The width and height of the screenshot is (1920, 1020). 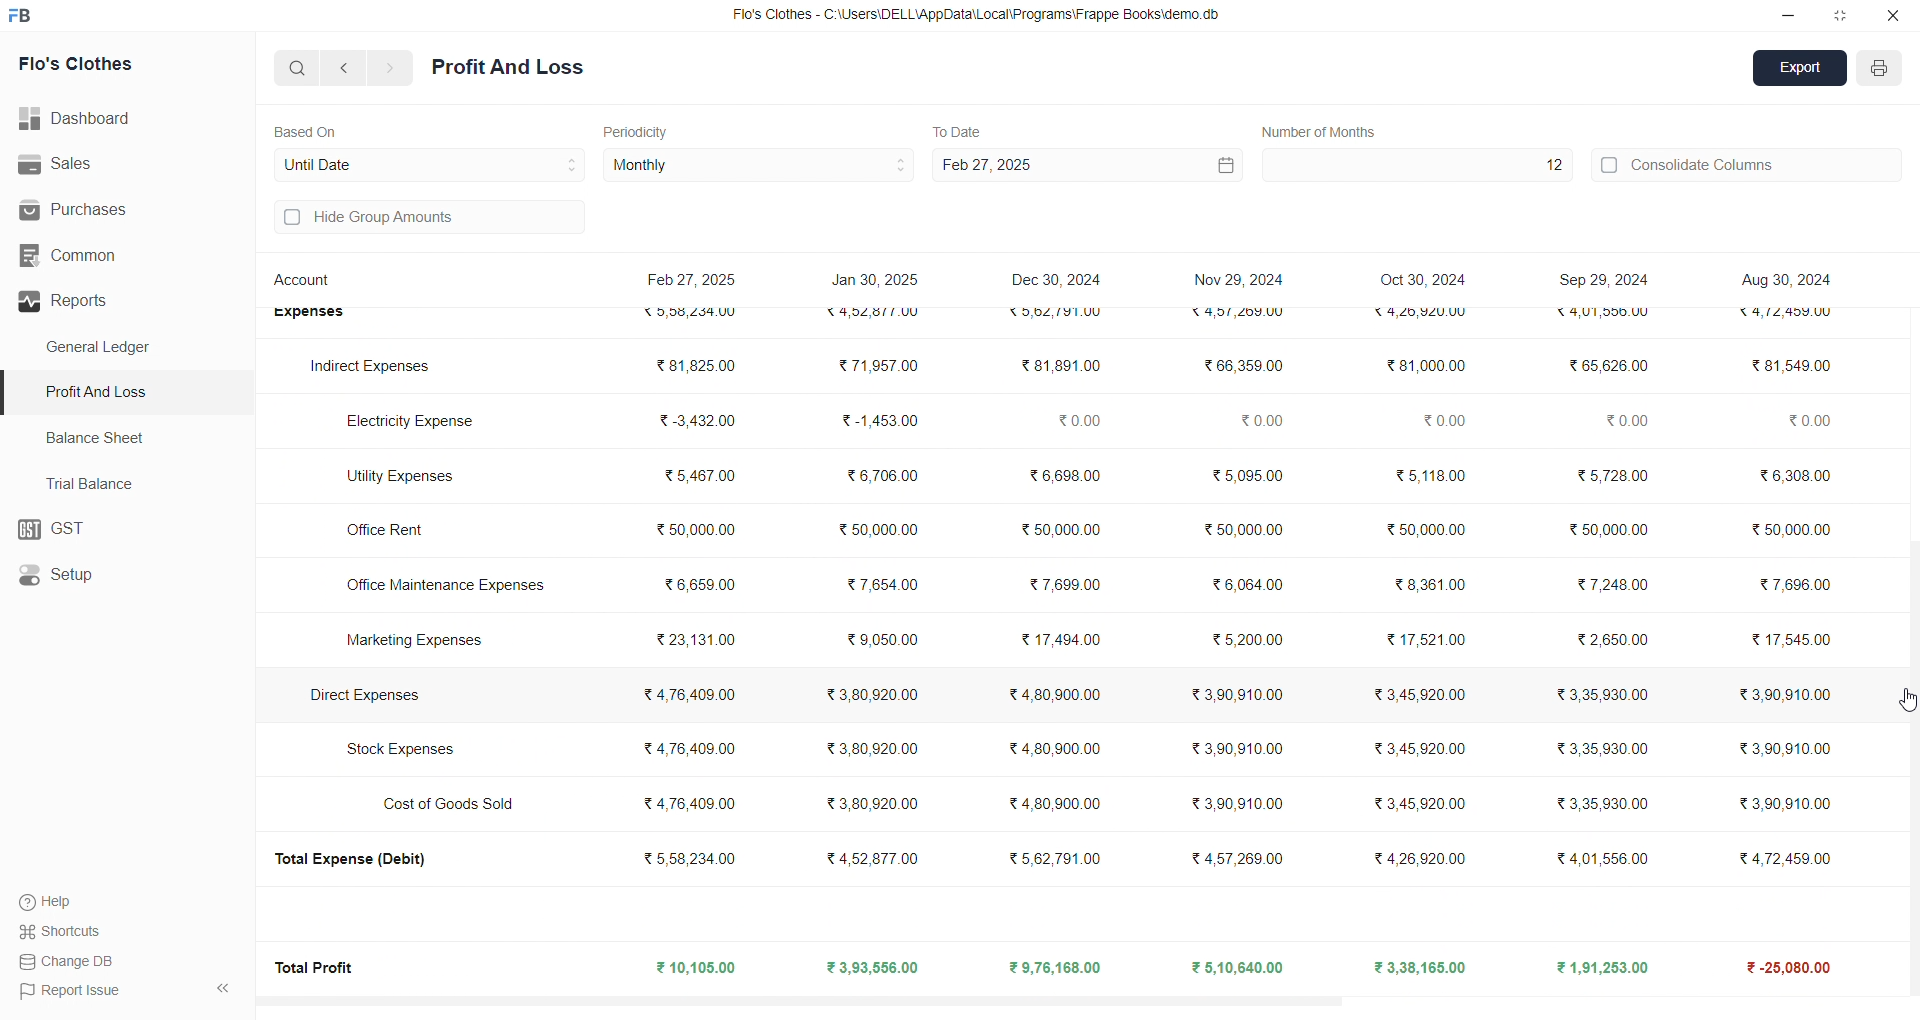 What do you see at coordinates (878, 801) in the screenshot?
I see `₹3,80,920.00` at bounding box center [878, 801].